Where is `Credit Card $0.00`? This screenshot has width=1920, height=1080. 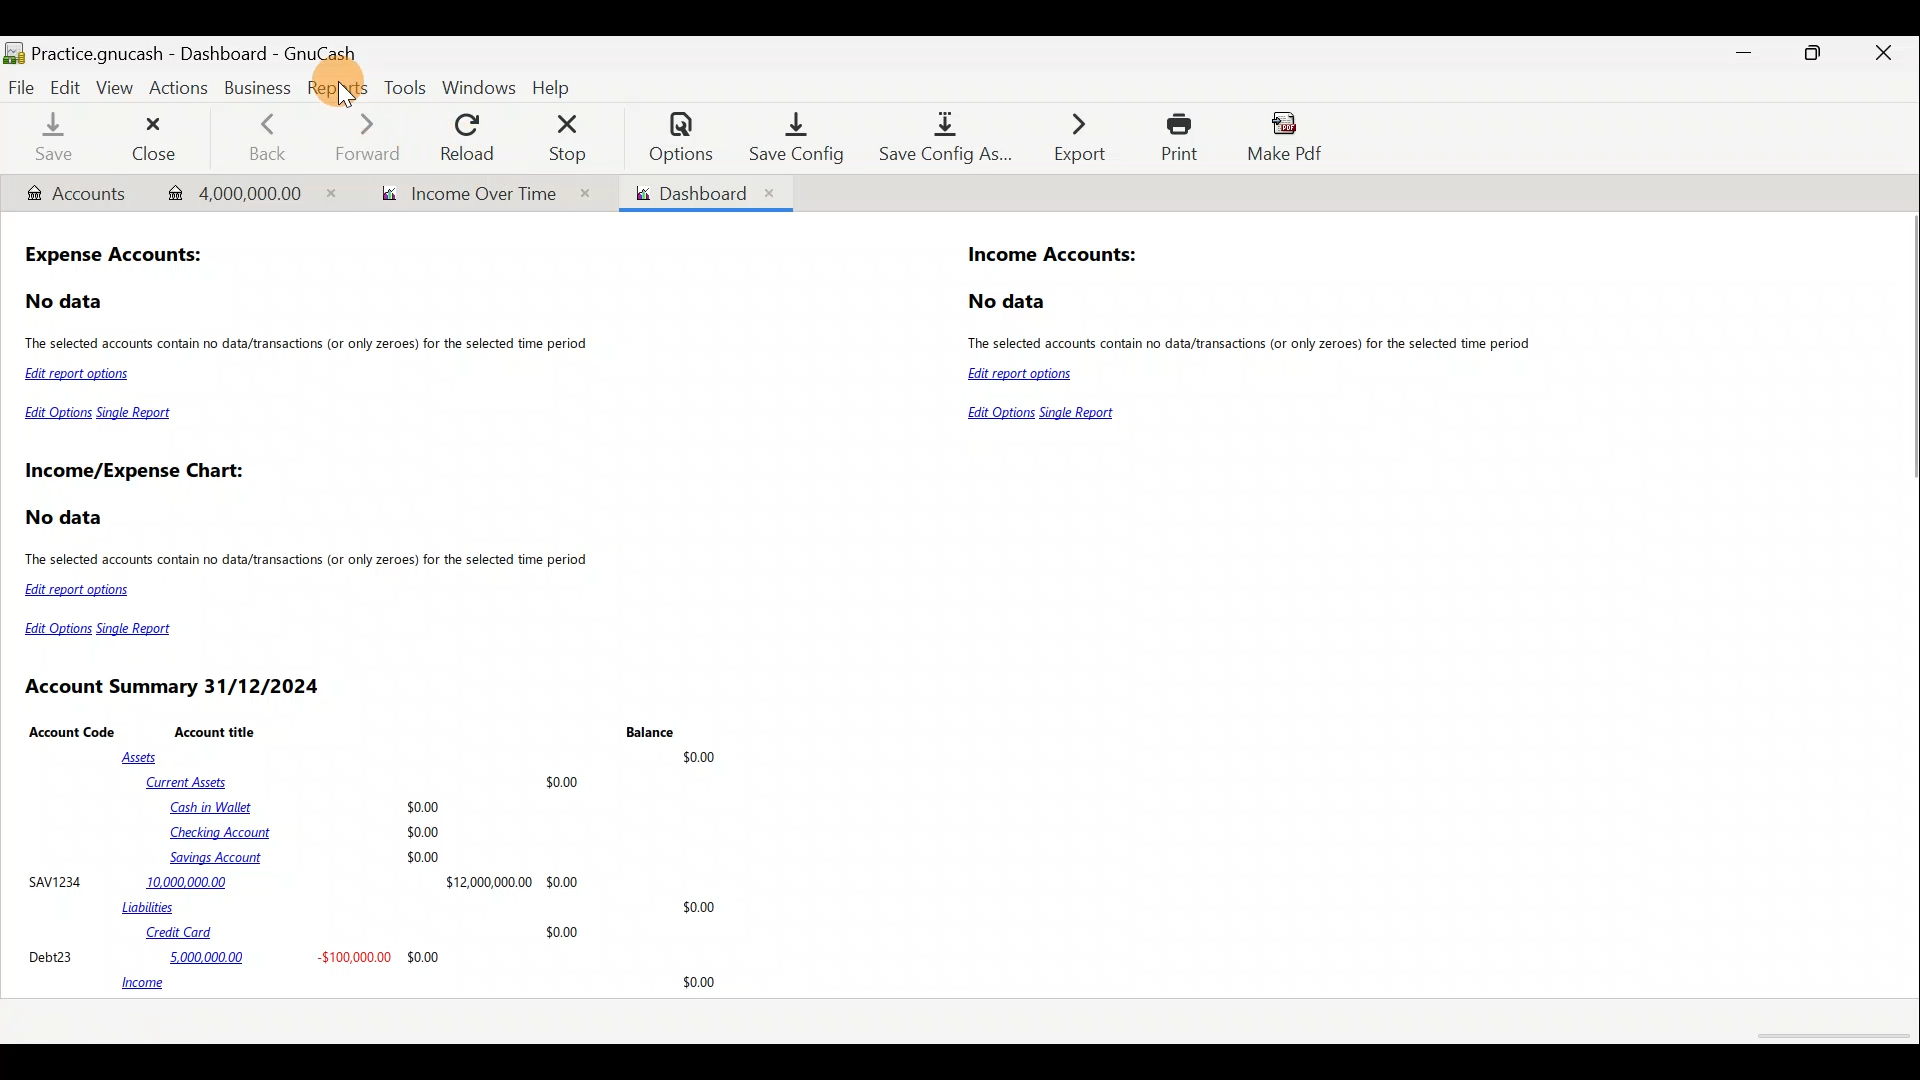 Credit Card $0.00 is located at coordinates (364, 933).